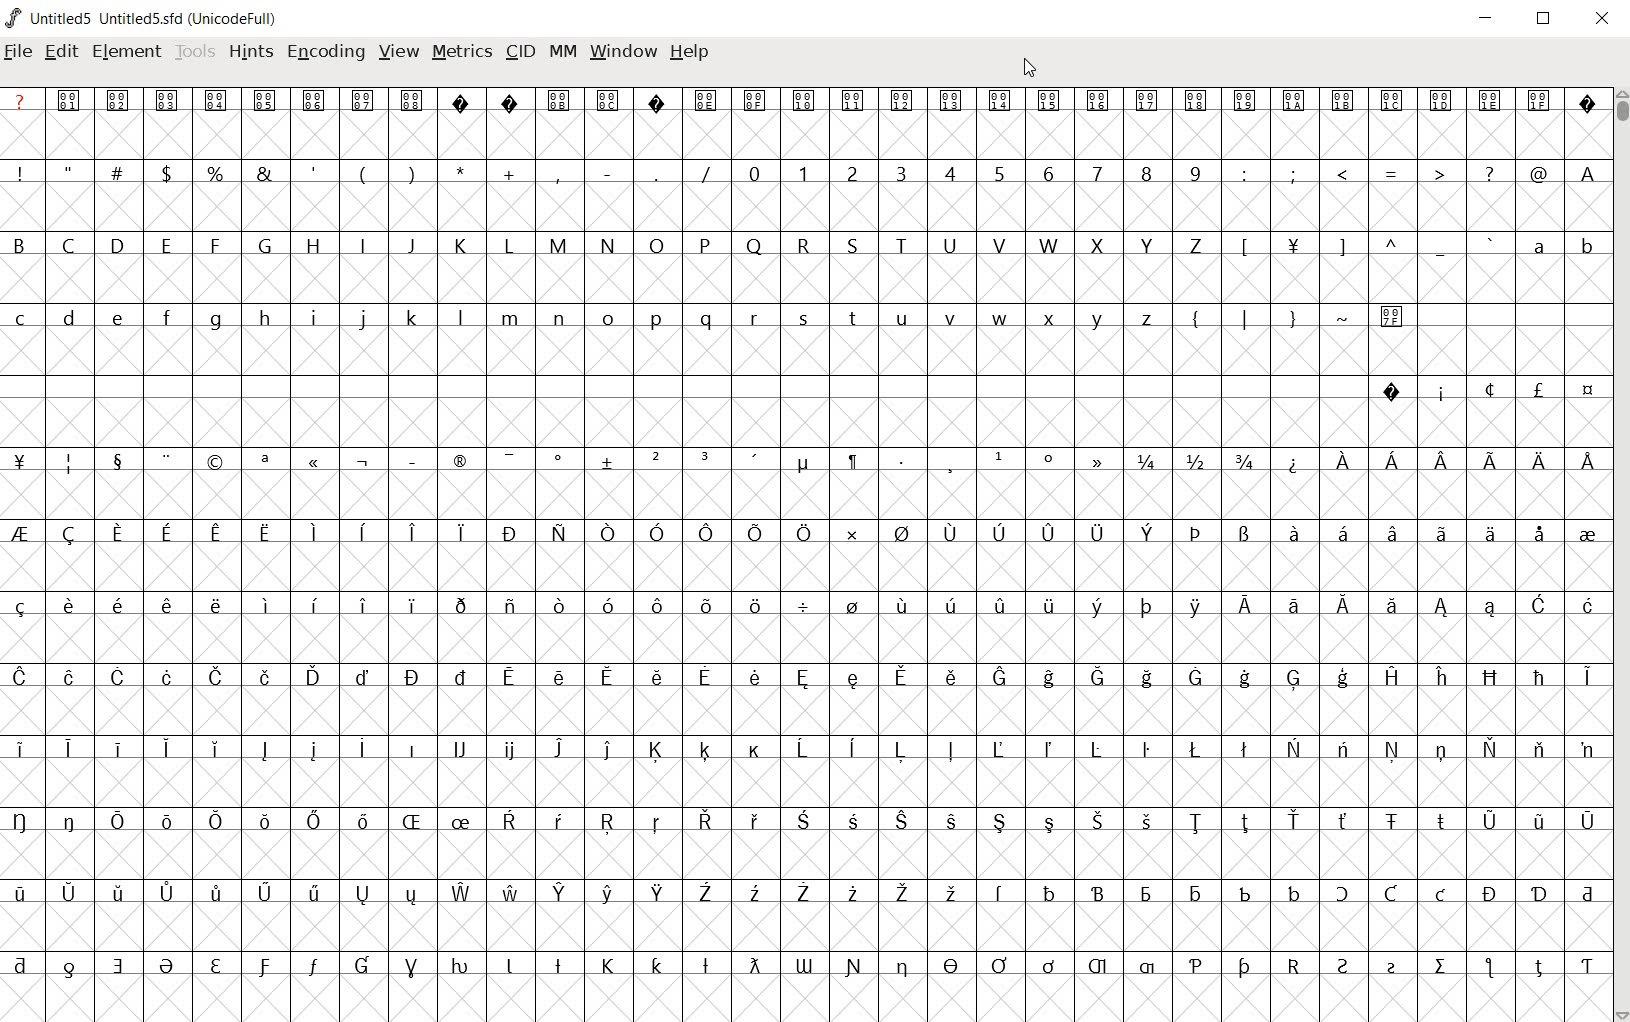 The image size is (1630, 1022). What do you see at coordinates (1587, 458) in the screenshot?
I see `Symbol` at bounding box center [1587, 458].